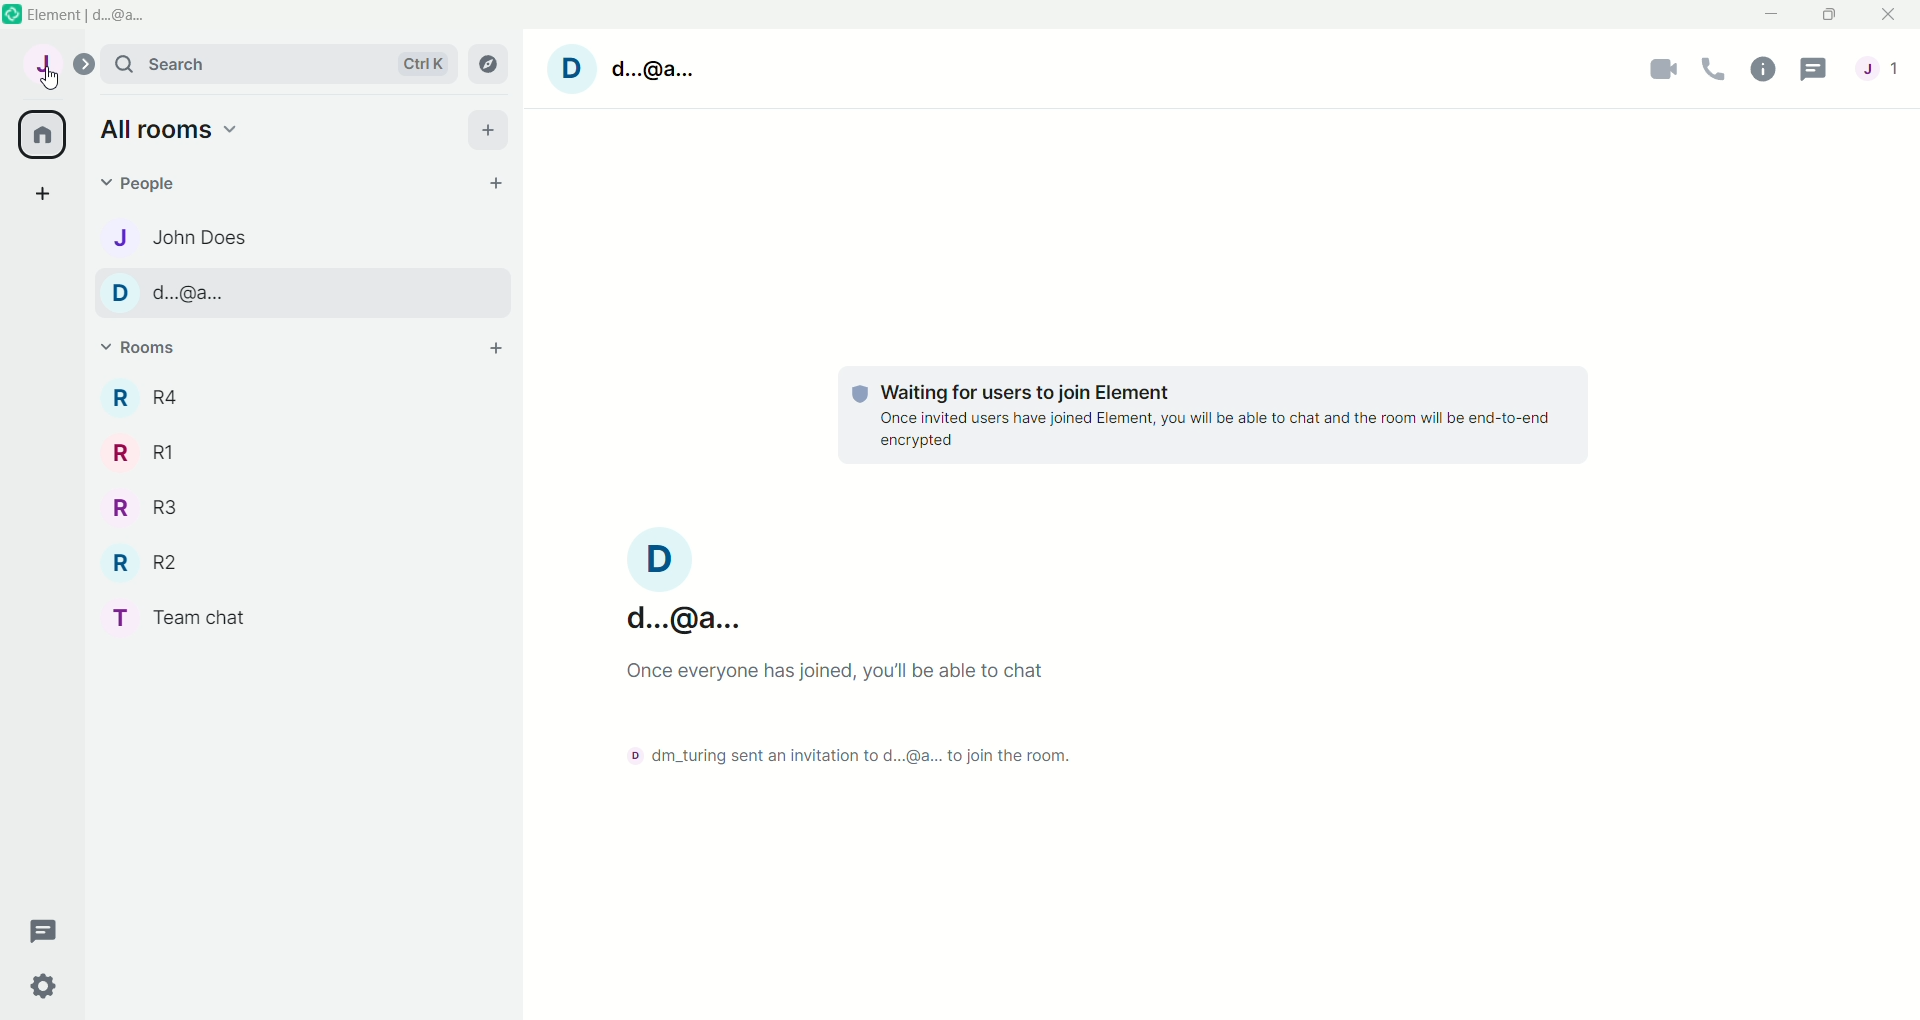 This screenshot has height=1020, width=1920. Describe the element at coordinates (12, 15) in the screenshot. I see `Element app icon` at that location.